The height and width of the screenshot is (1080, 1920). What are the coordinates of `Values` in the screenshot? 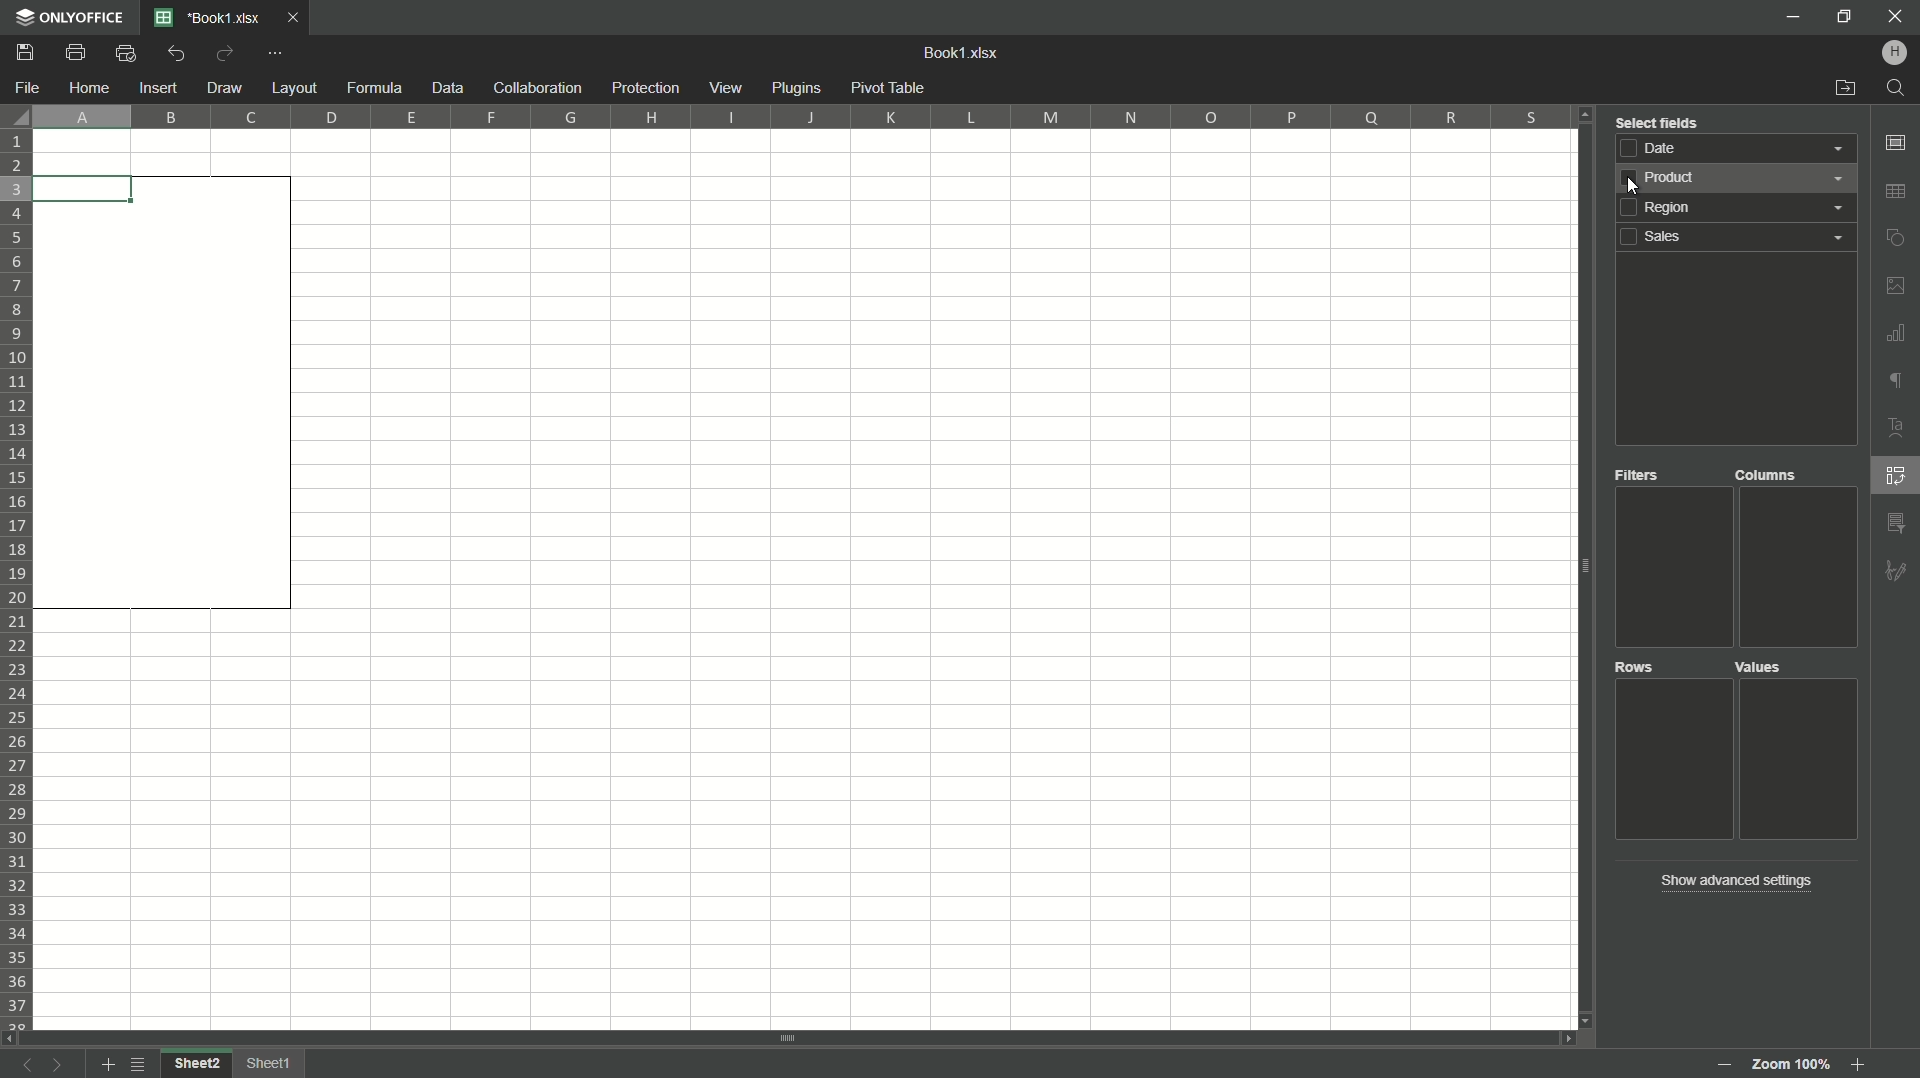 It's located at (1766, 669).